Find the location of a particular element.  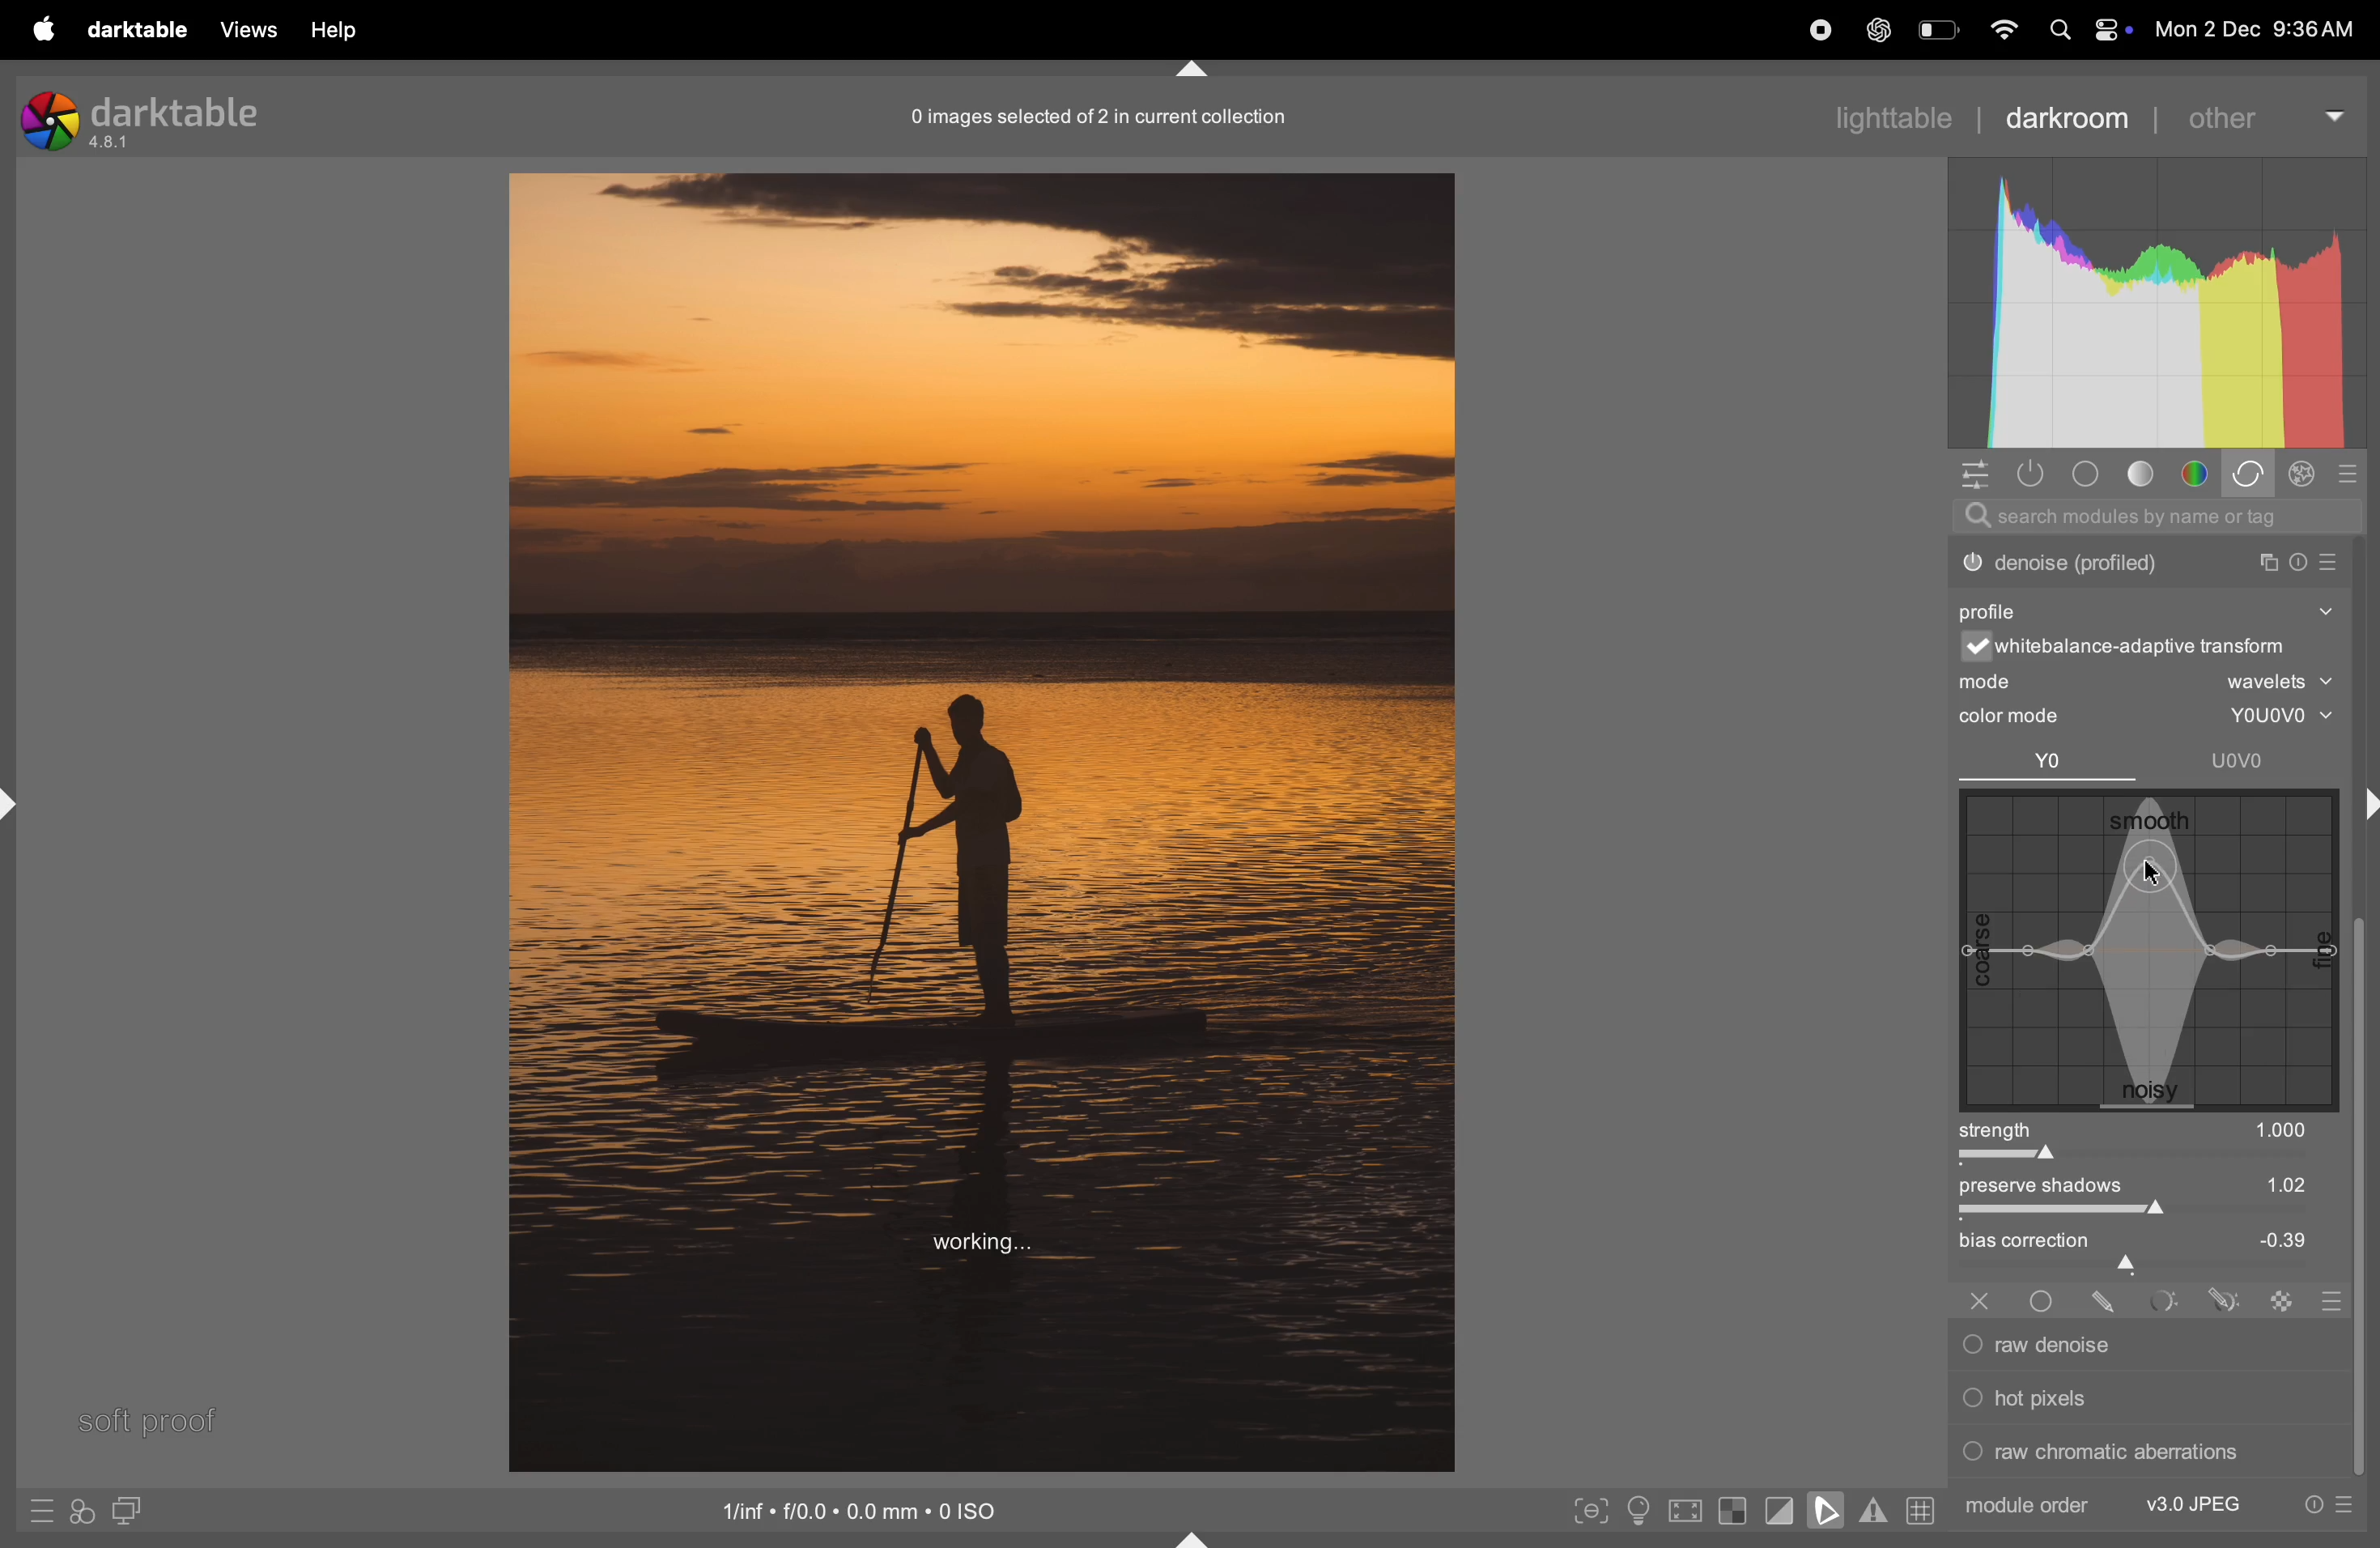

soft proffing is located at coordinates (148, 1418).